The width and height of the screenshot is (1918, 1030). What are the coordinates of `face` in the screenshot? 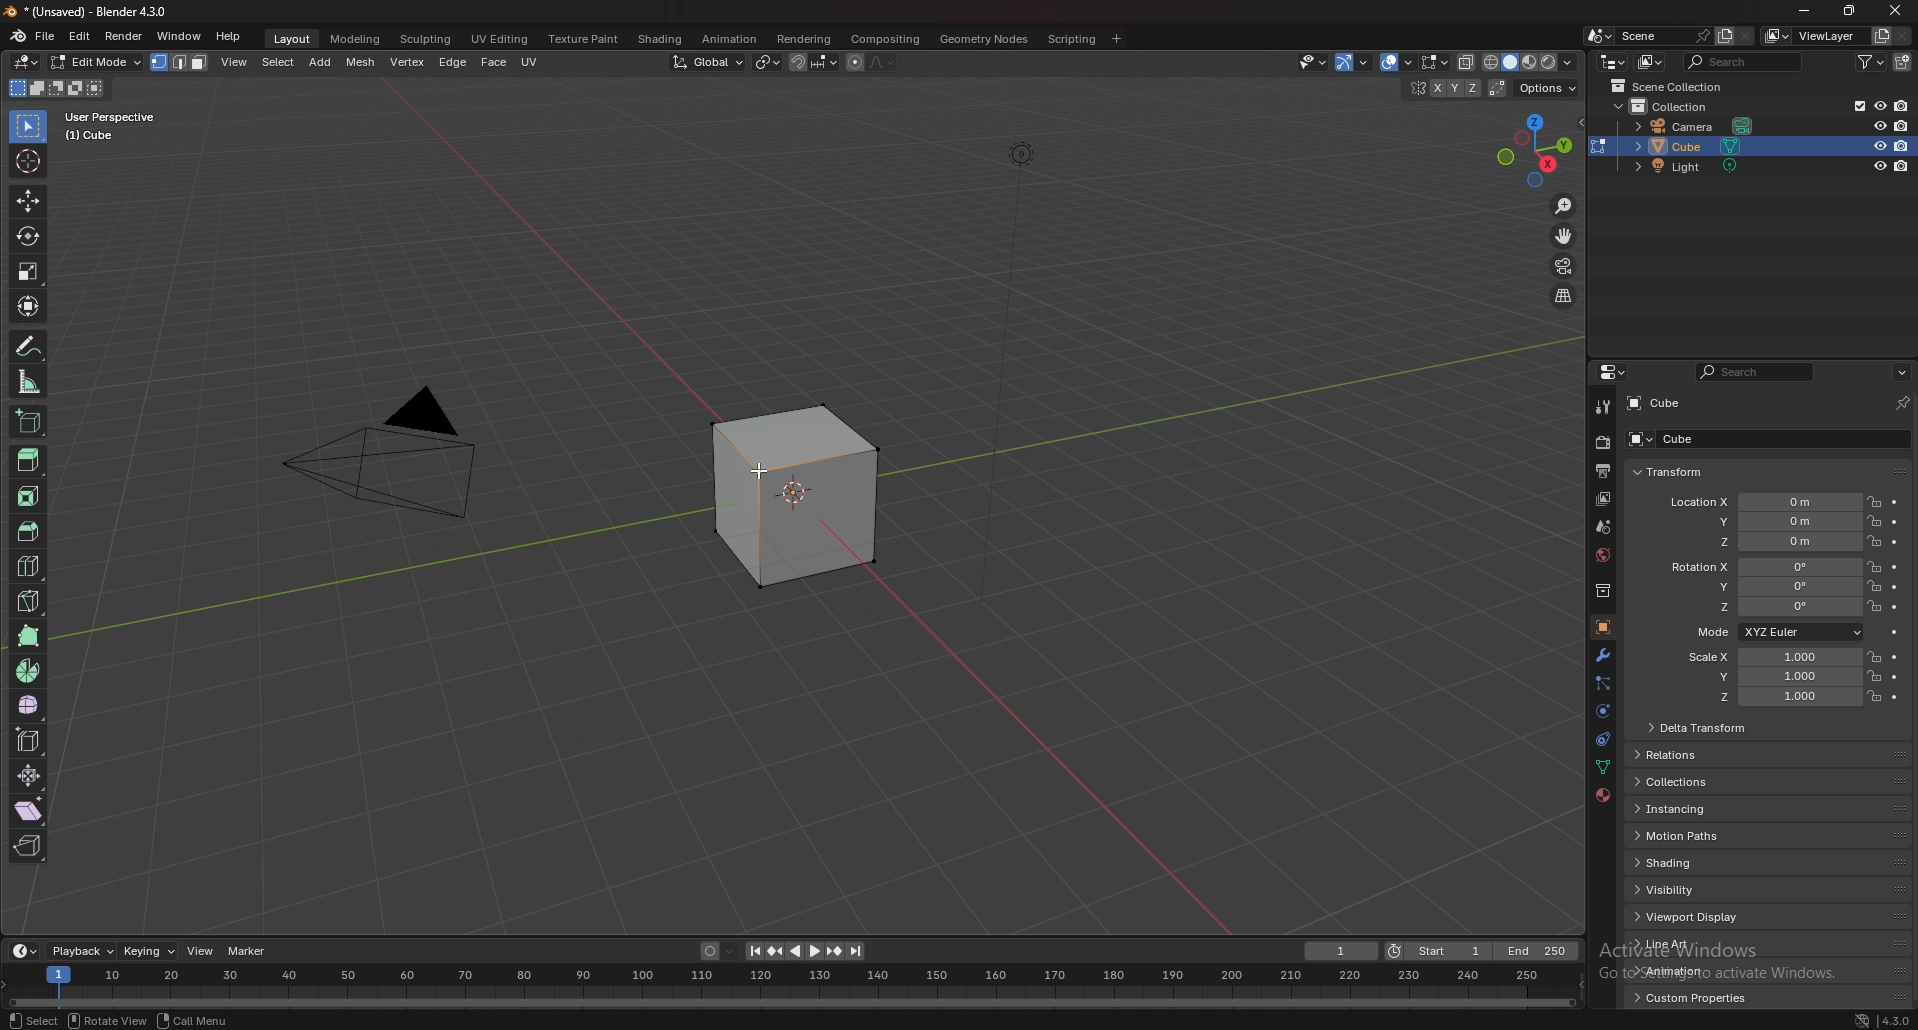 It's located at (491, 64).